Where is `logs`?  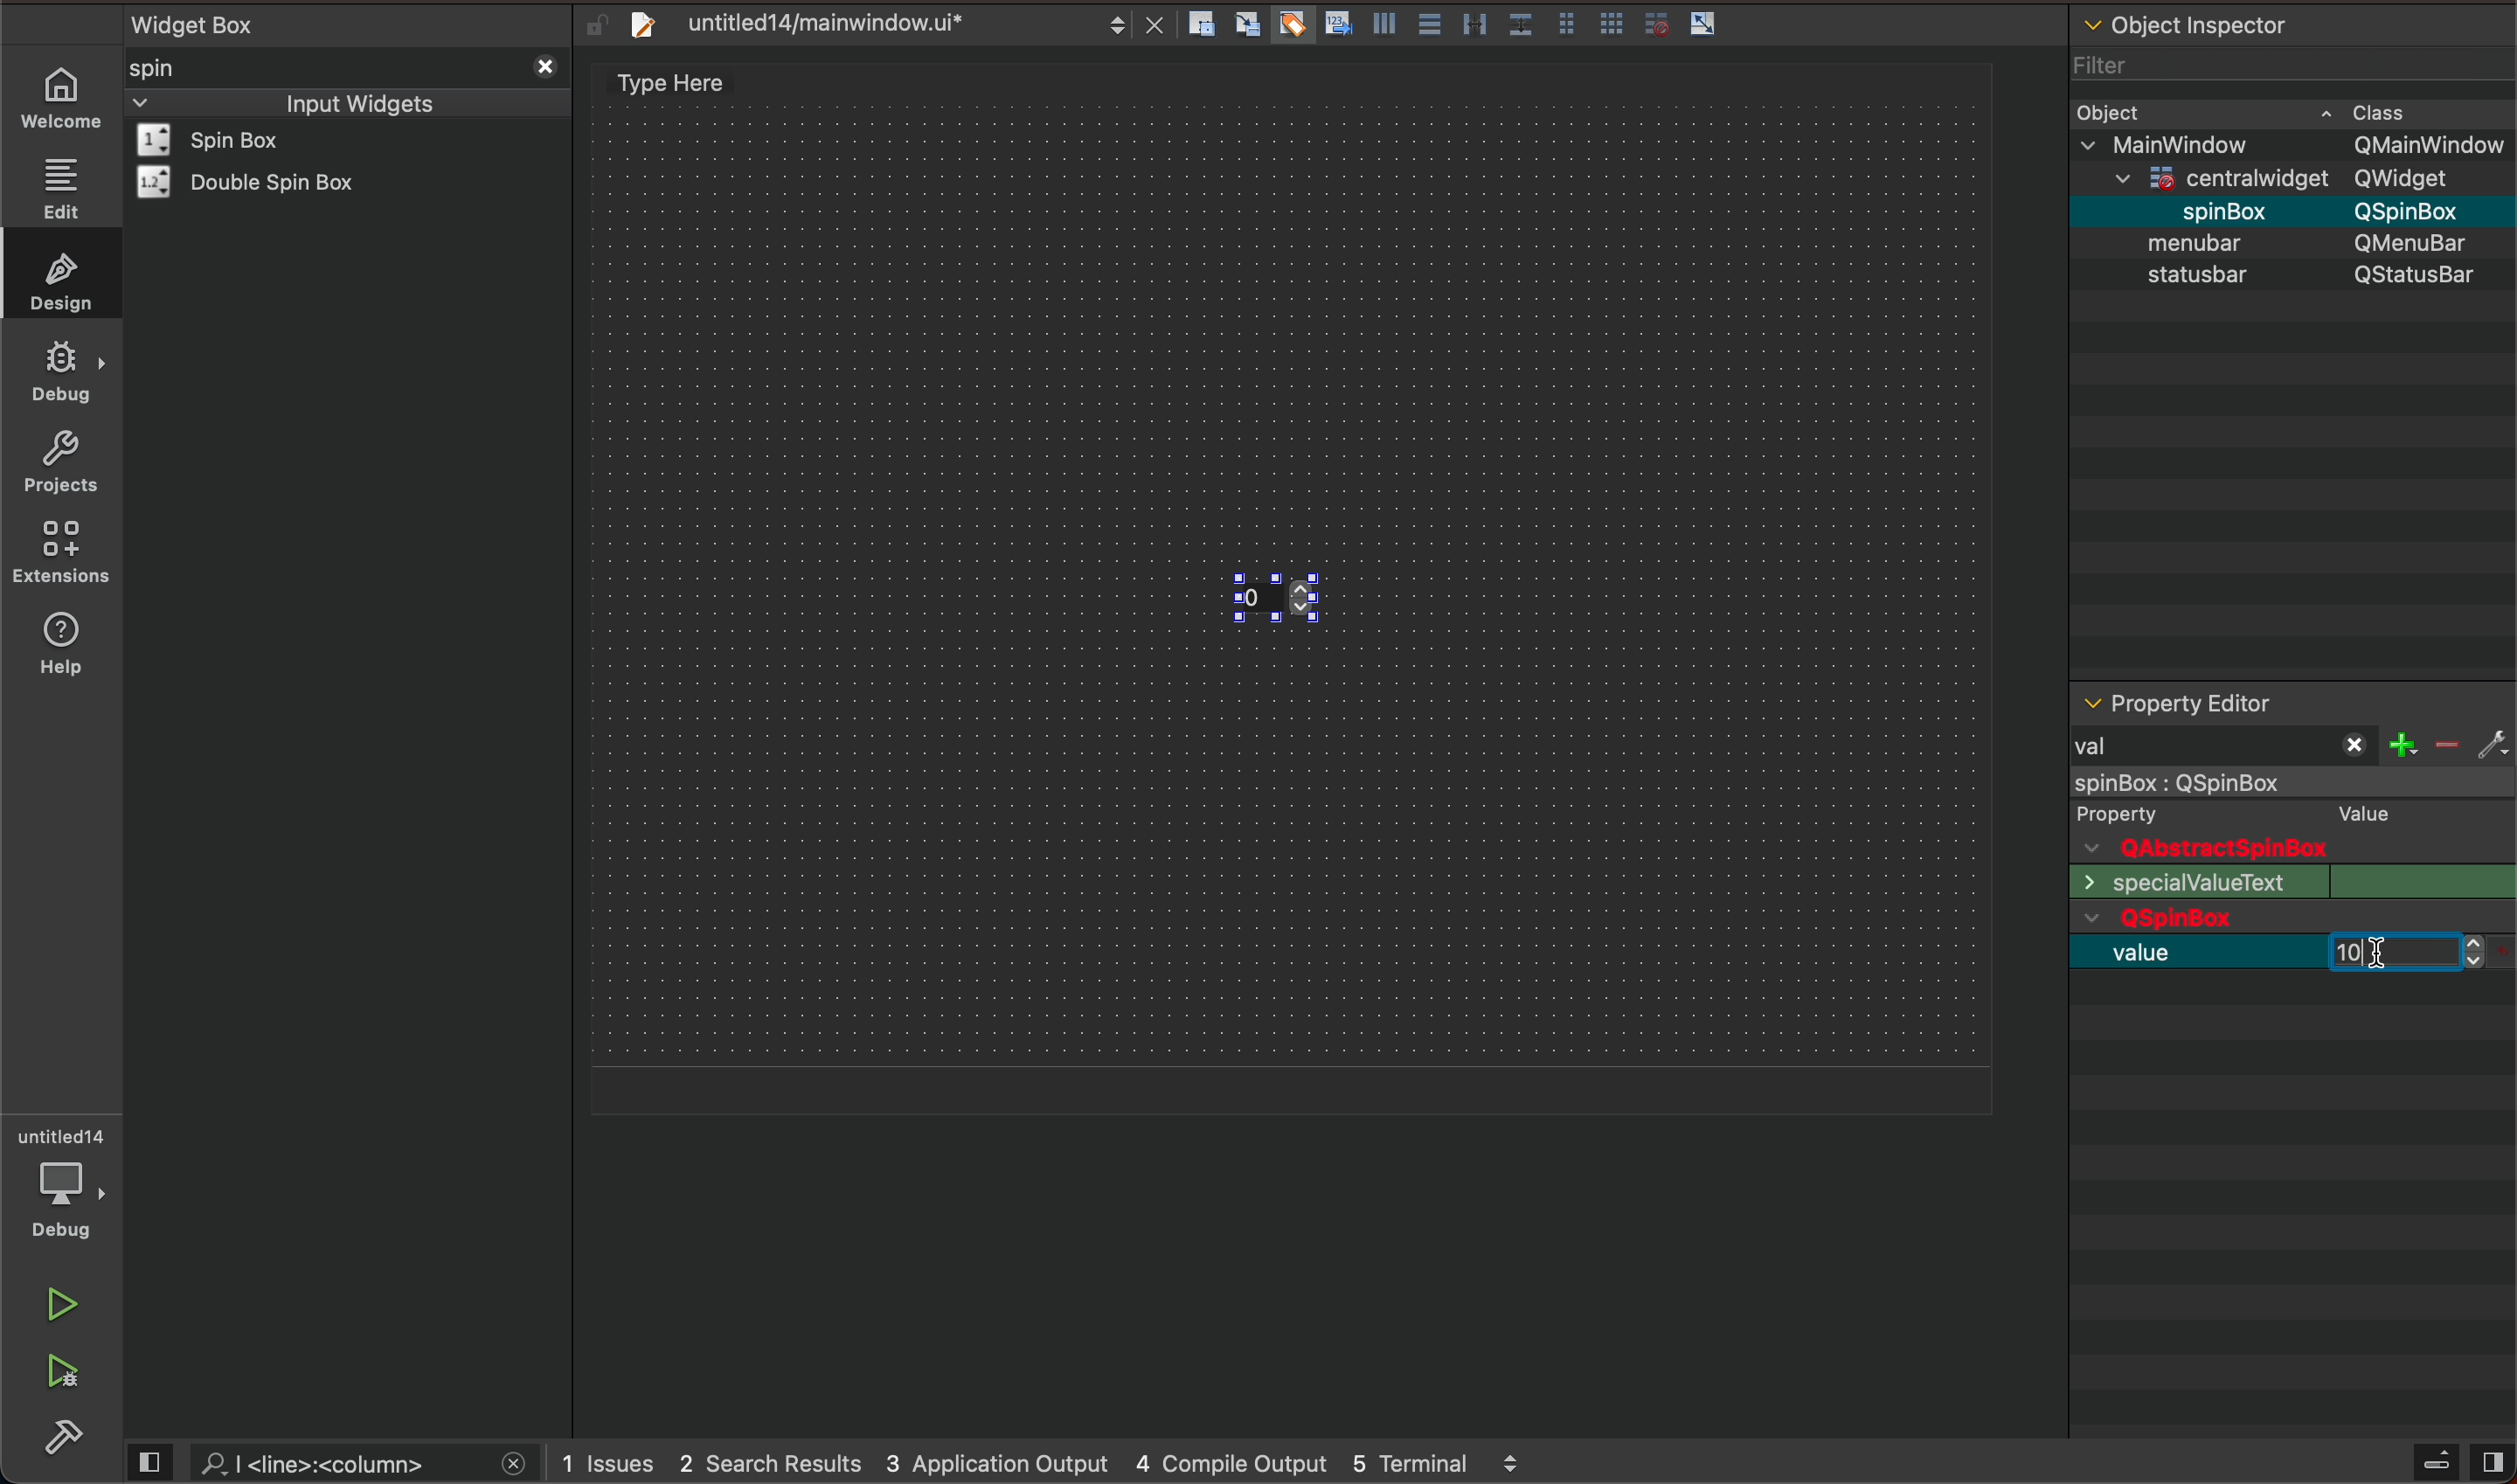 logs is located at coordinates (1061, 1464).